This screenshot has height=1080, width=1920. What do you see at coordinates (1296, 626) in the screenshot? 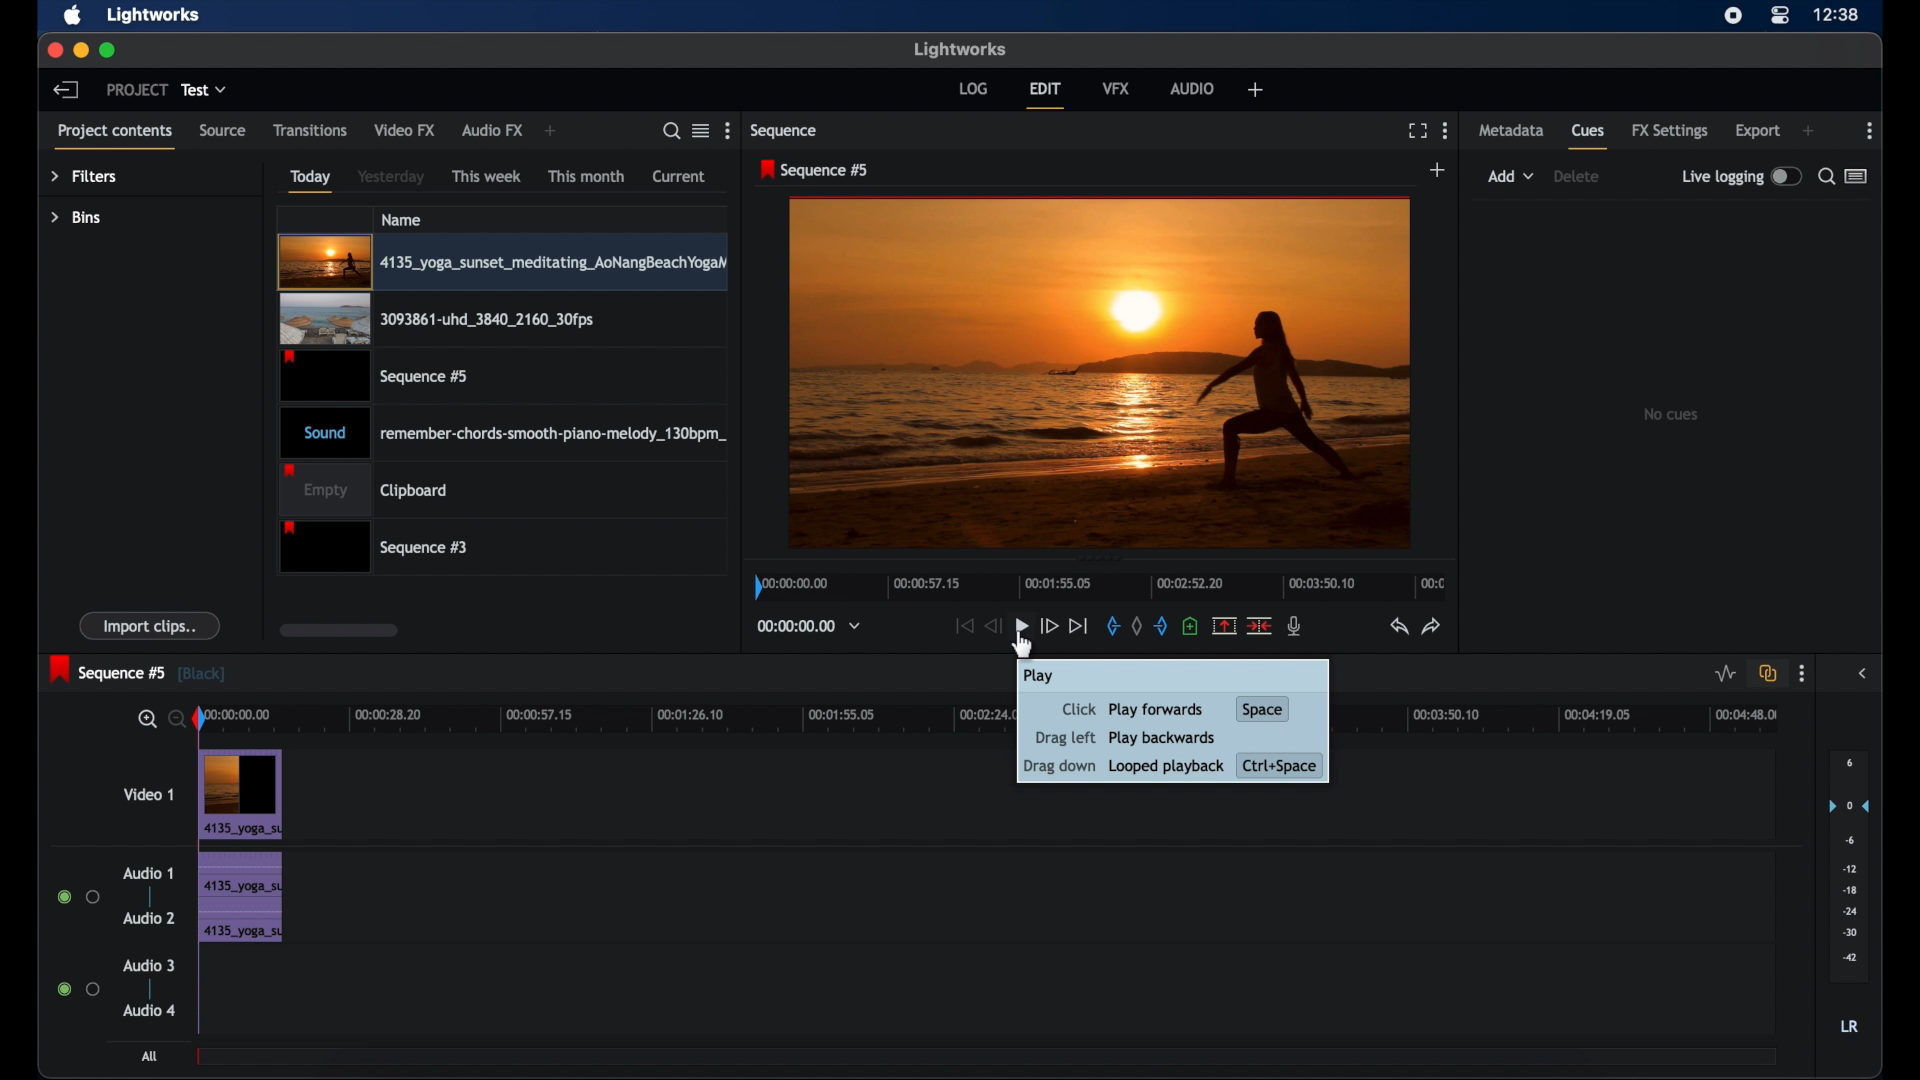
I see `mic` at bounding box center [1296, 626].